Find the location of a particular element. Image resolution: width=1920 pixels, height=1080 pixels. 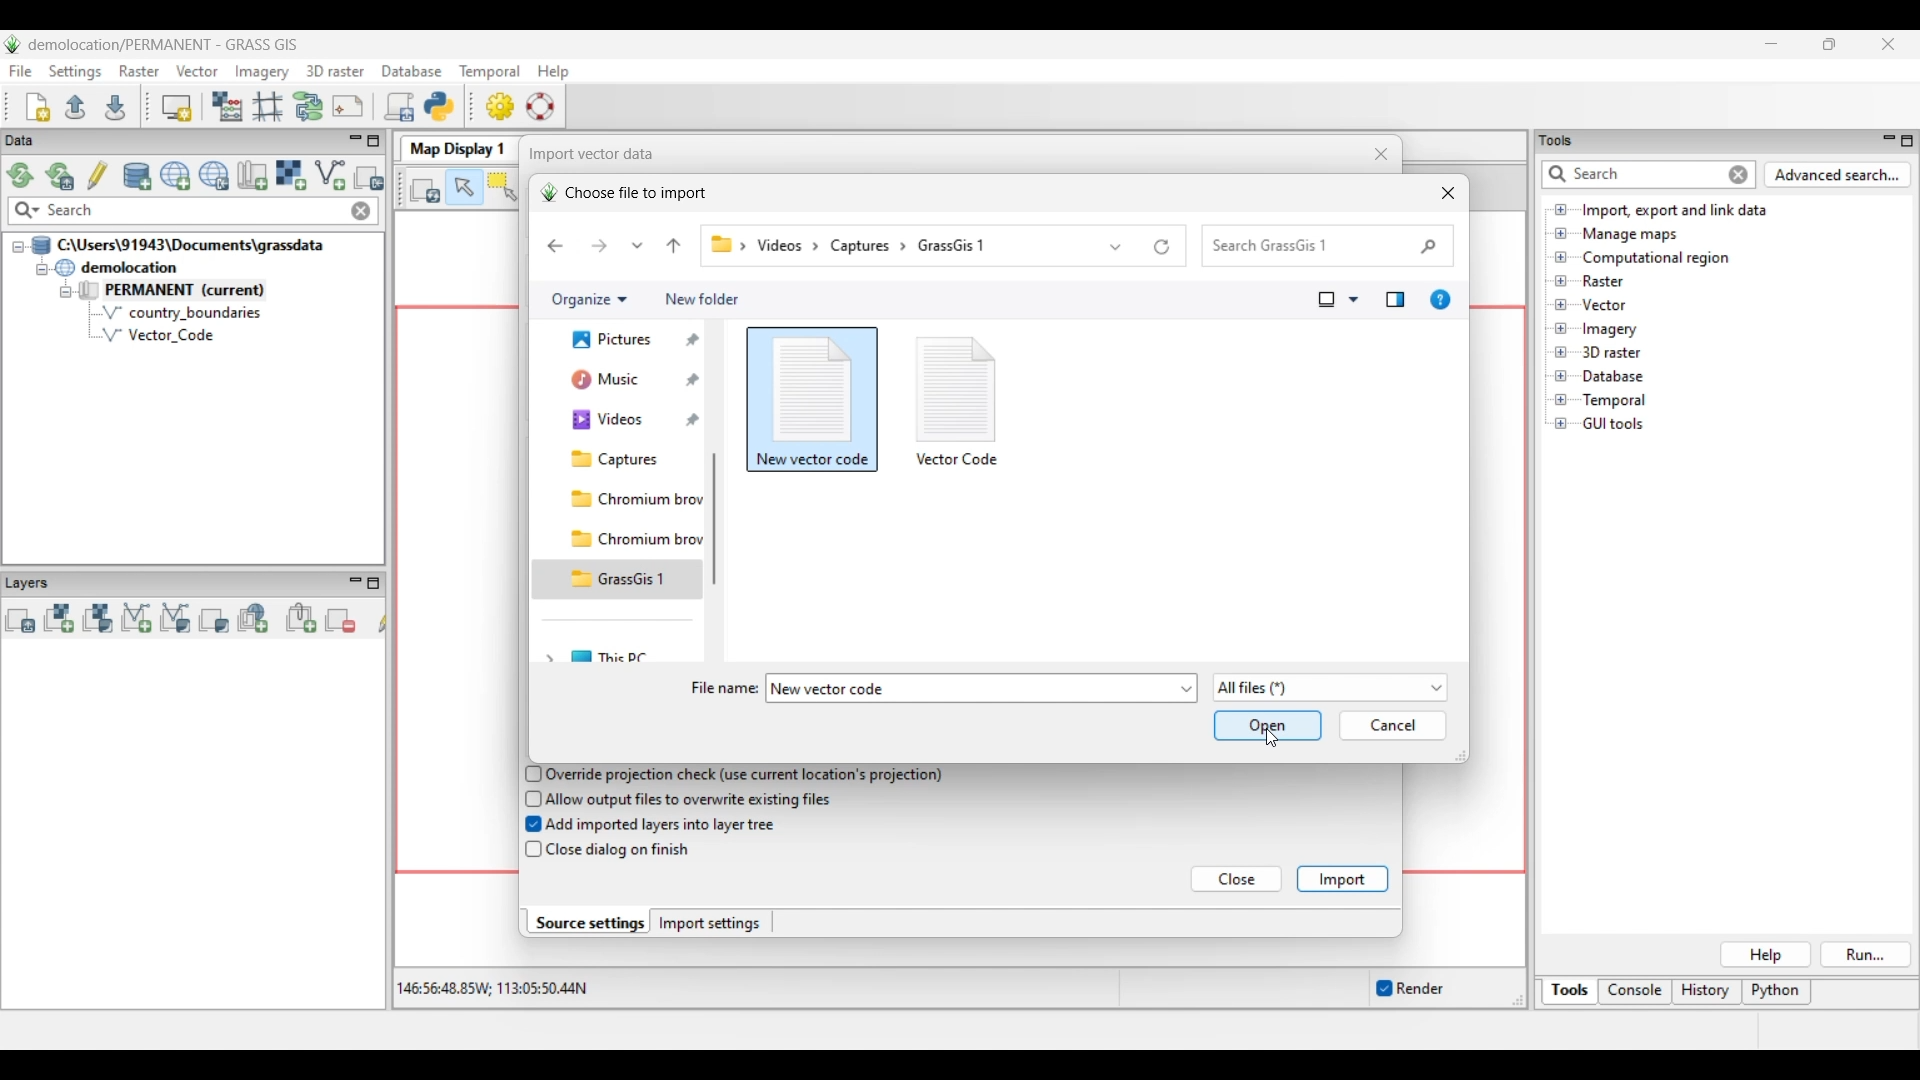

Chromium browser folder is located at coordinates (632, 540).